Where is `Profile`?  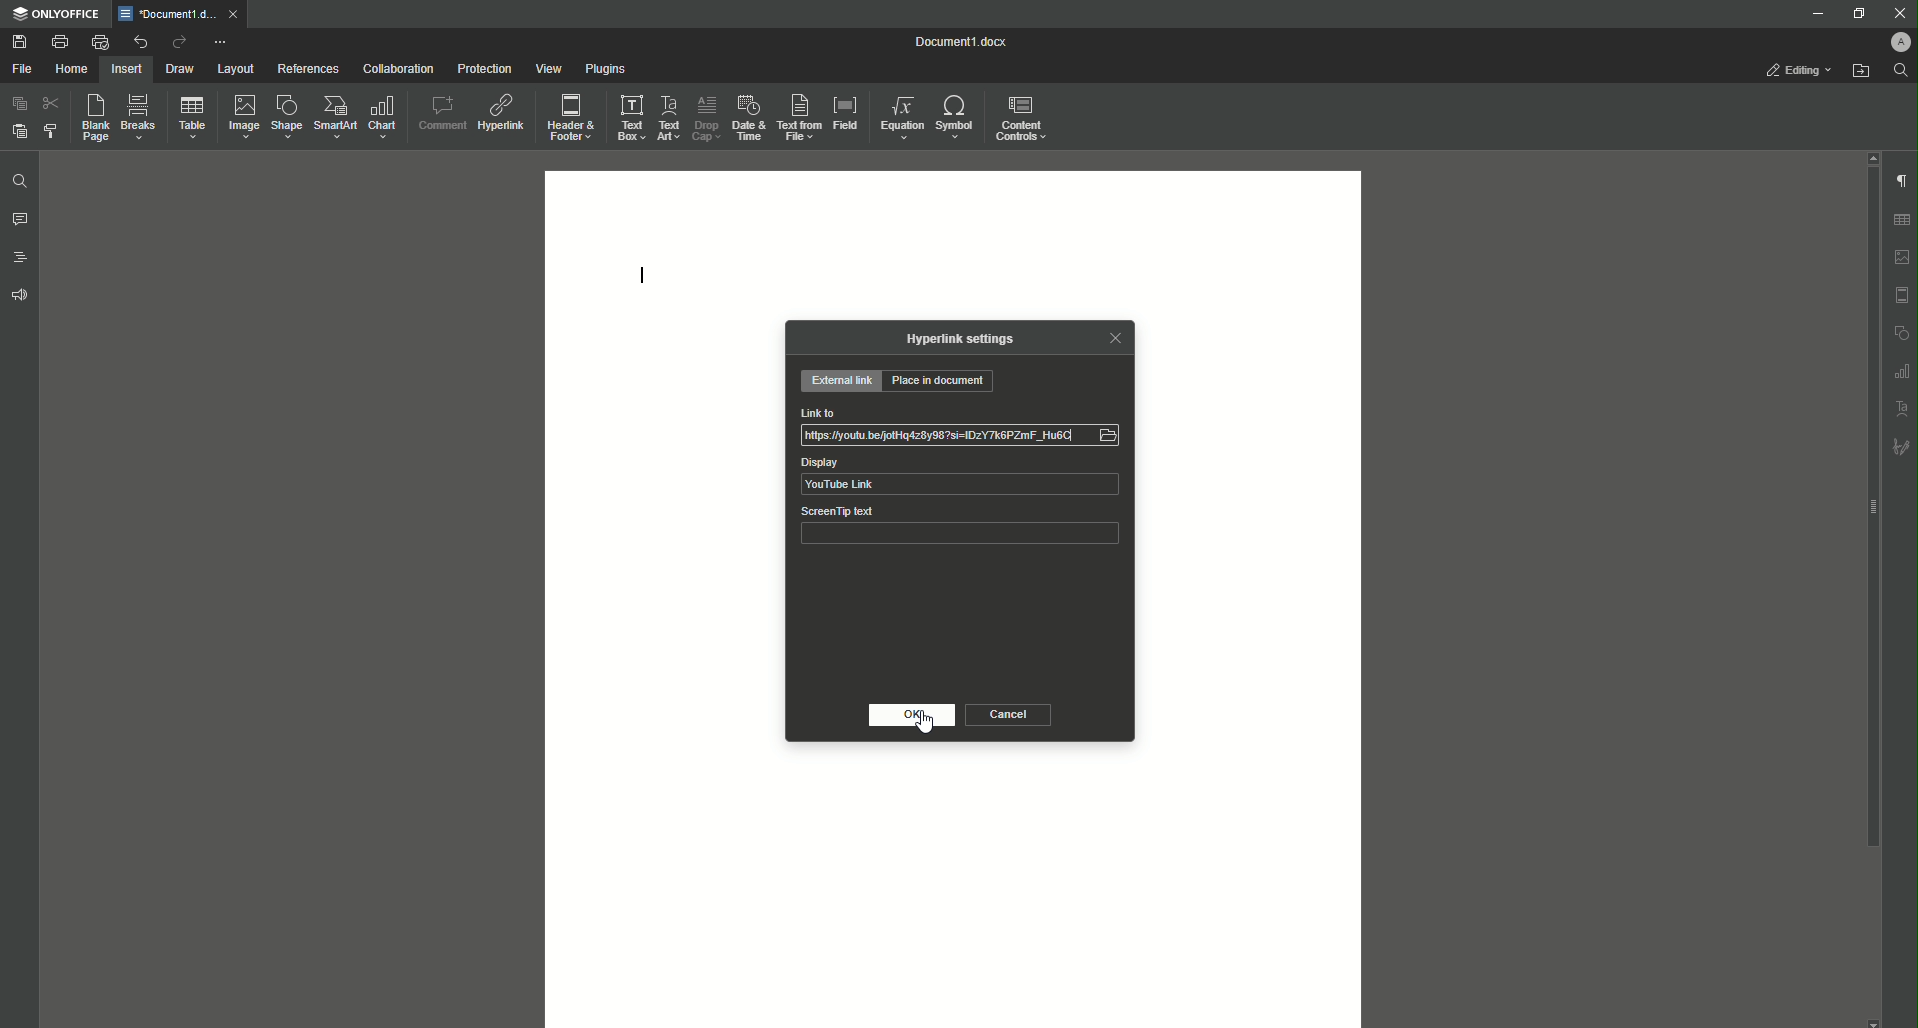 Profile is located at coordinates (1892, 42).